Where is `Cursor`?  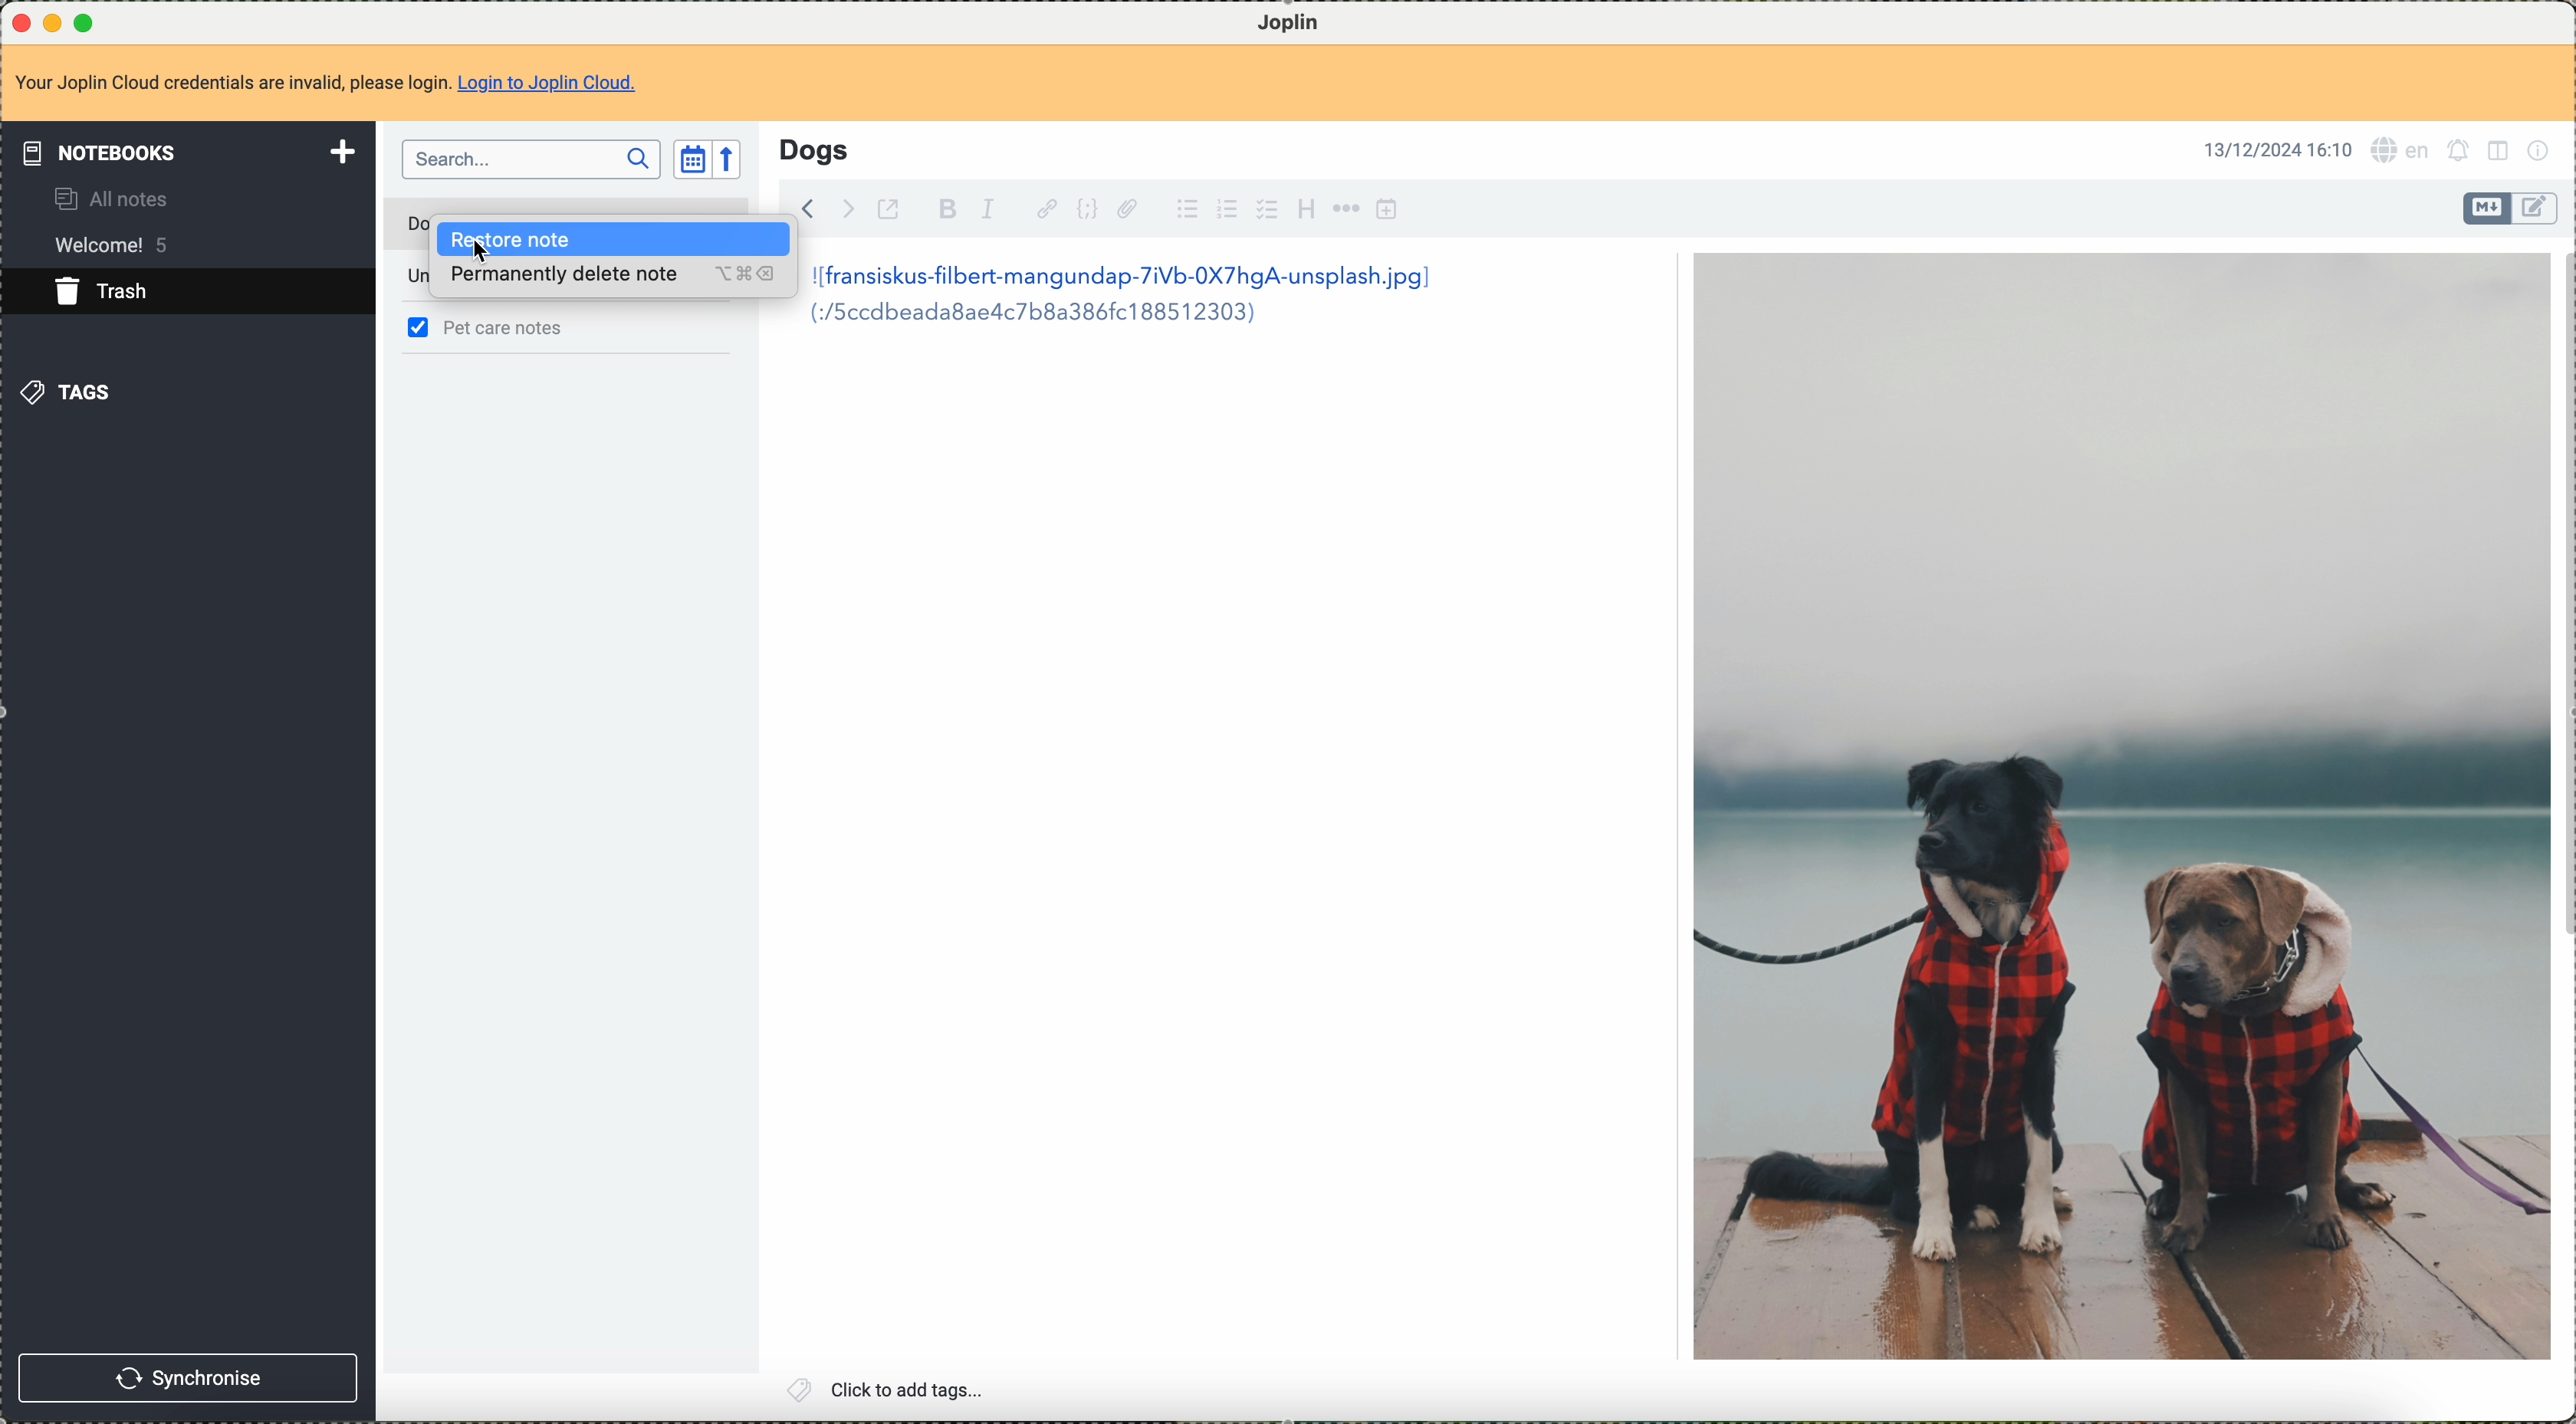
Cursor is located at coordinates (491, 256).